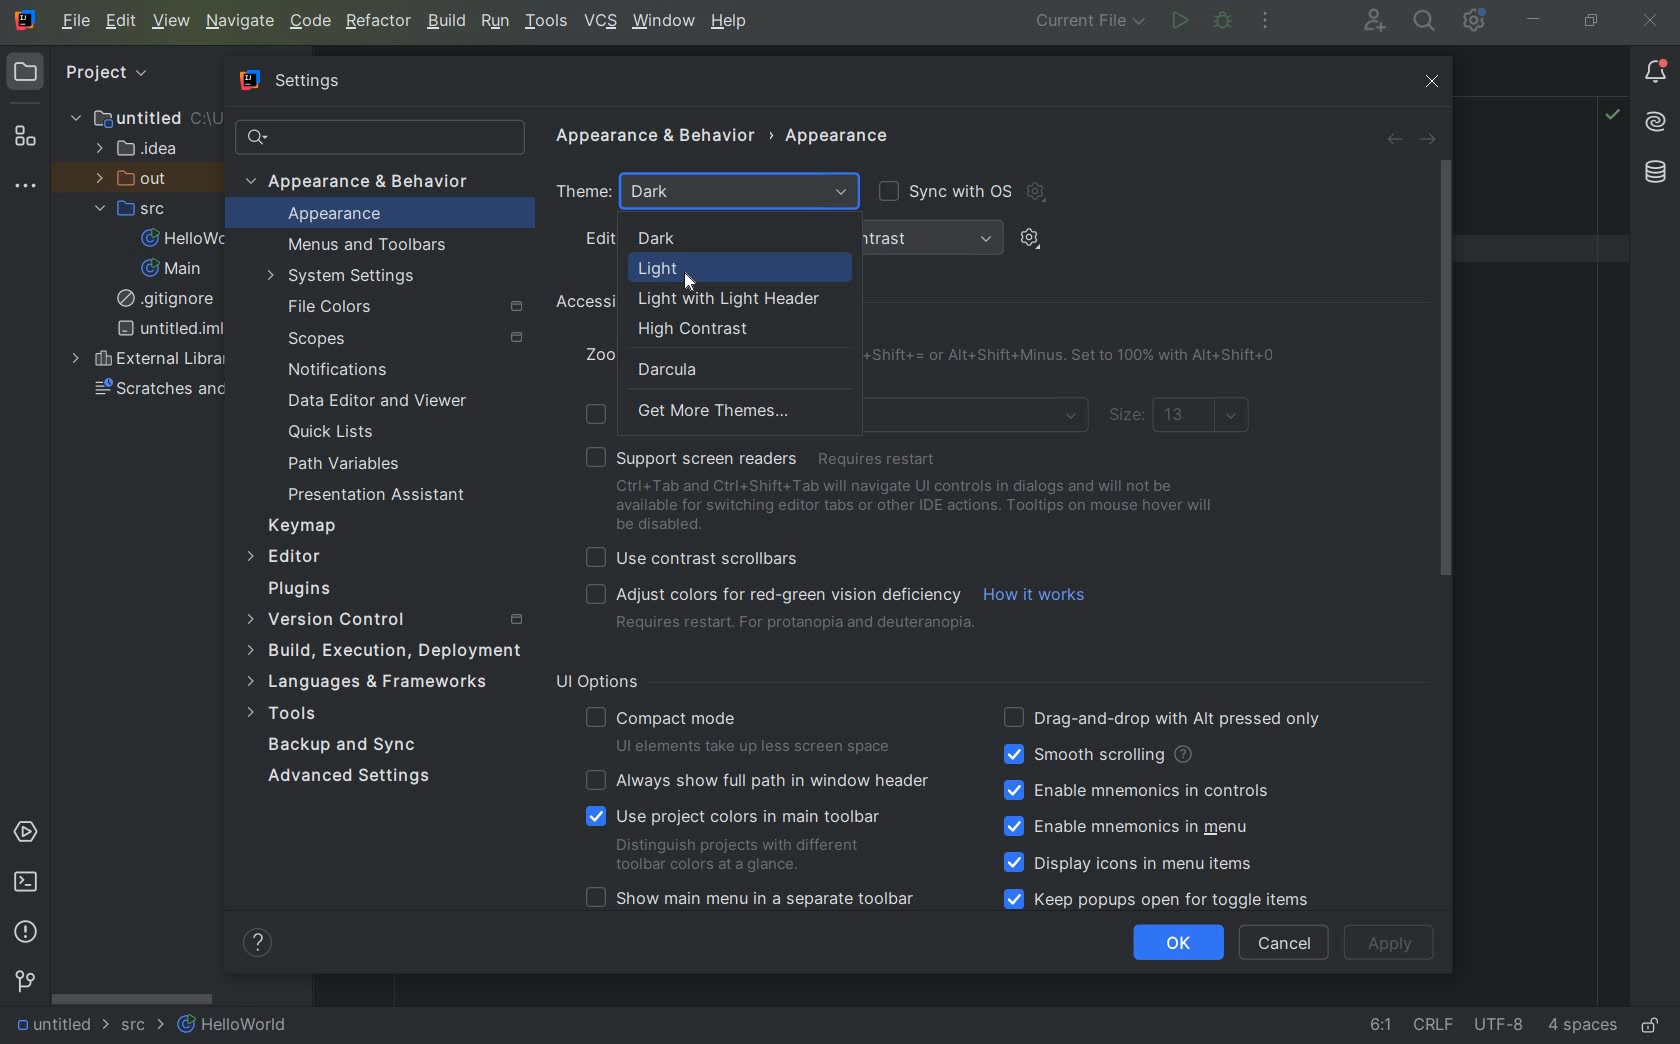 The image size is (1680, 1044). Describe the element at coordinates (445, 21) in the screenshot. I see `BUILD` at that location.